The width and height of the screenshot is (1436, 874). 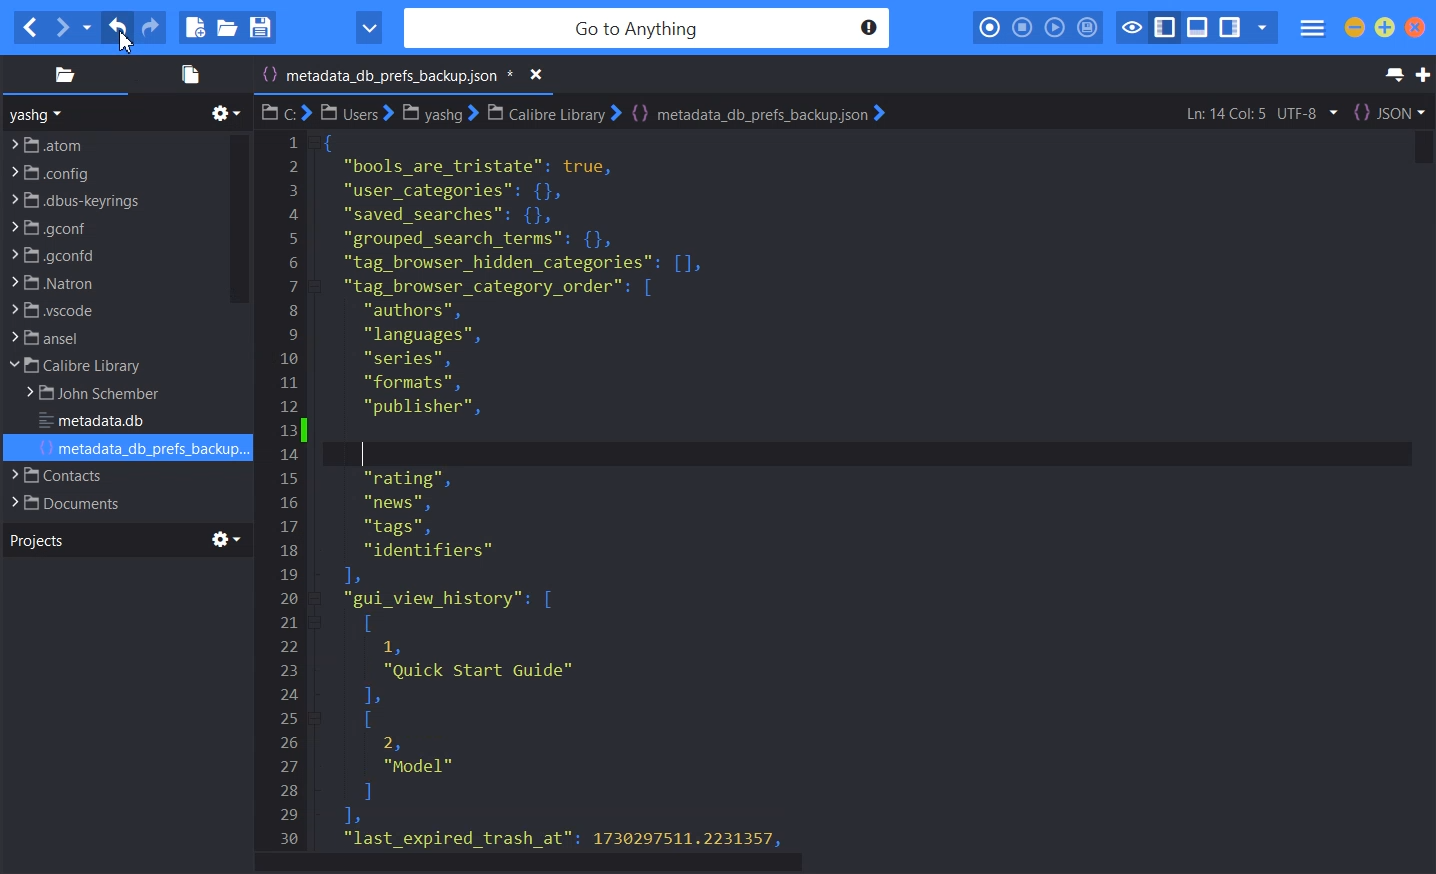 What do you see at coordinates (111, 255) in the screenshot?
I see `File` at bounding box center [111, 255].